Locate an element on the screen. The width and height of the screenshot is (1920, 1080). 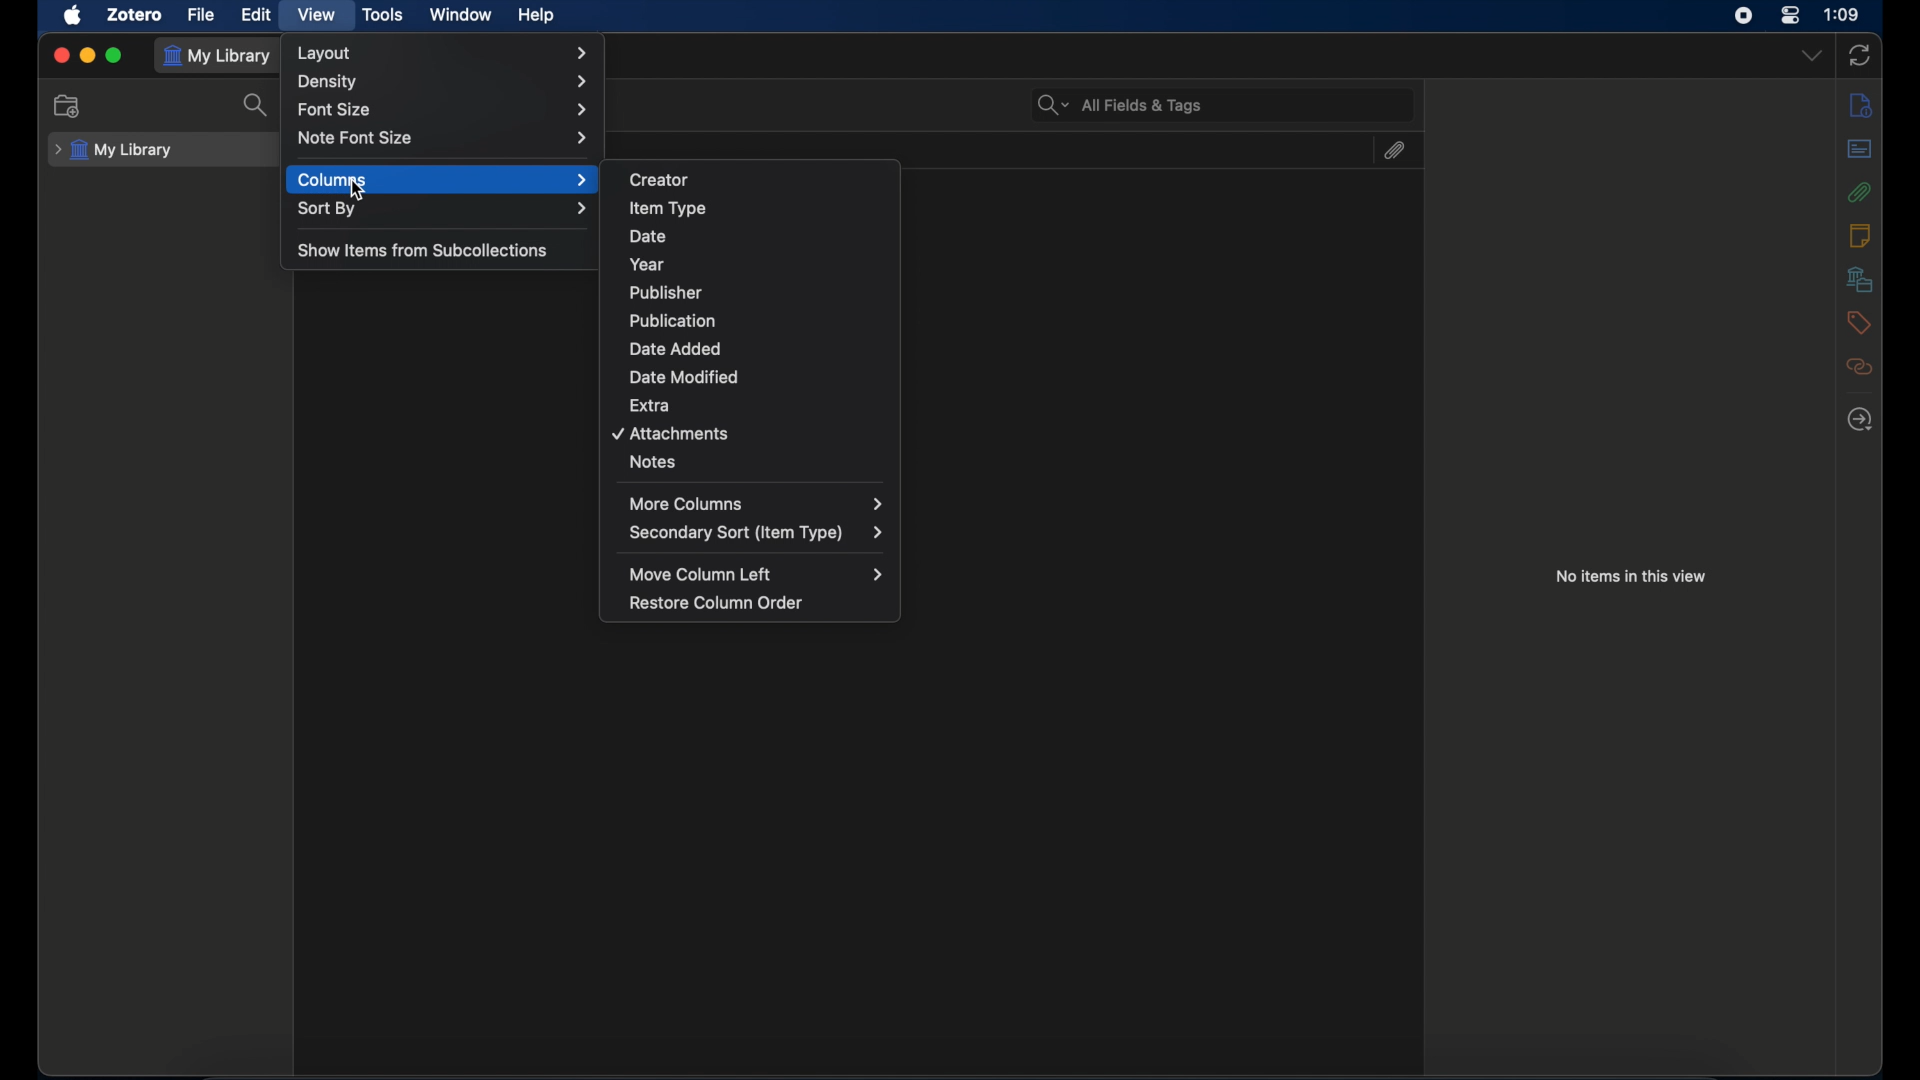
screen recorder is located at coordinates (1745, 16).